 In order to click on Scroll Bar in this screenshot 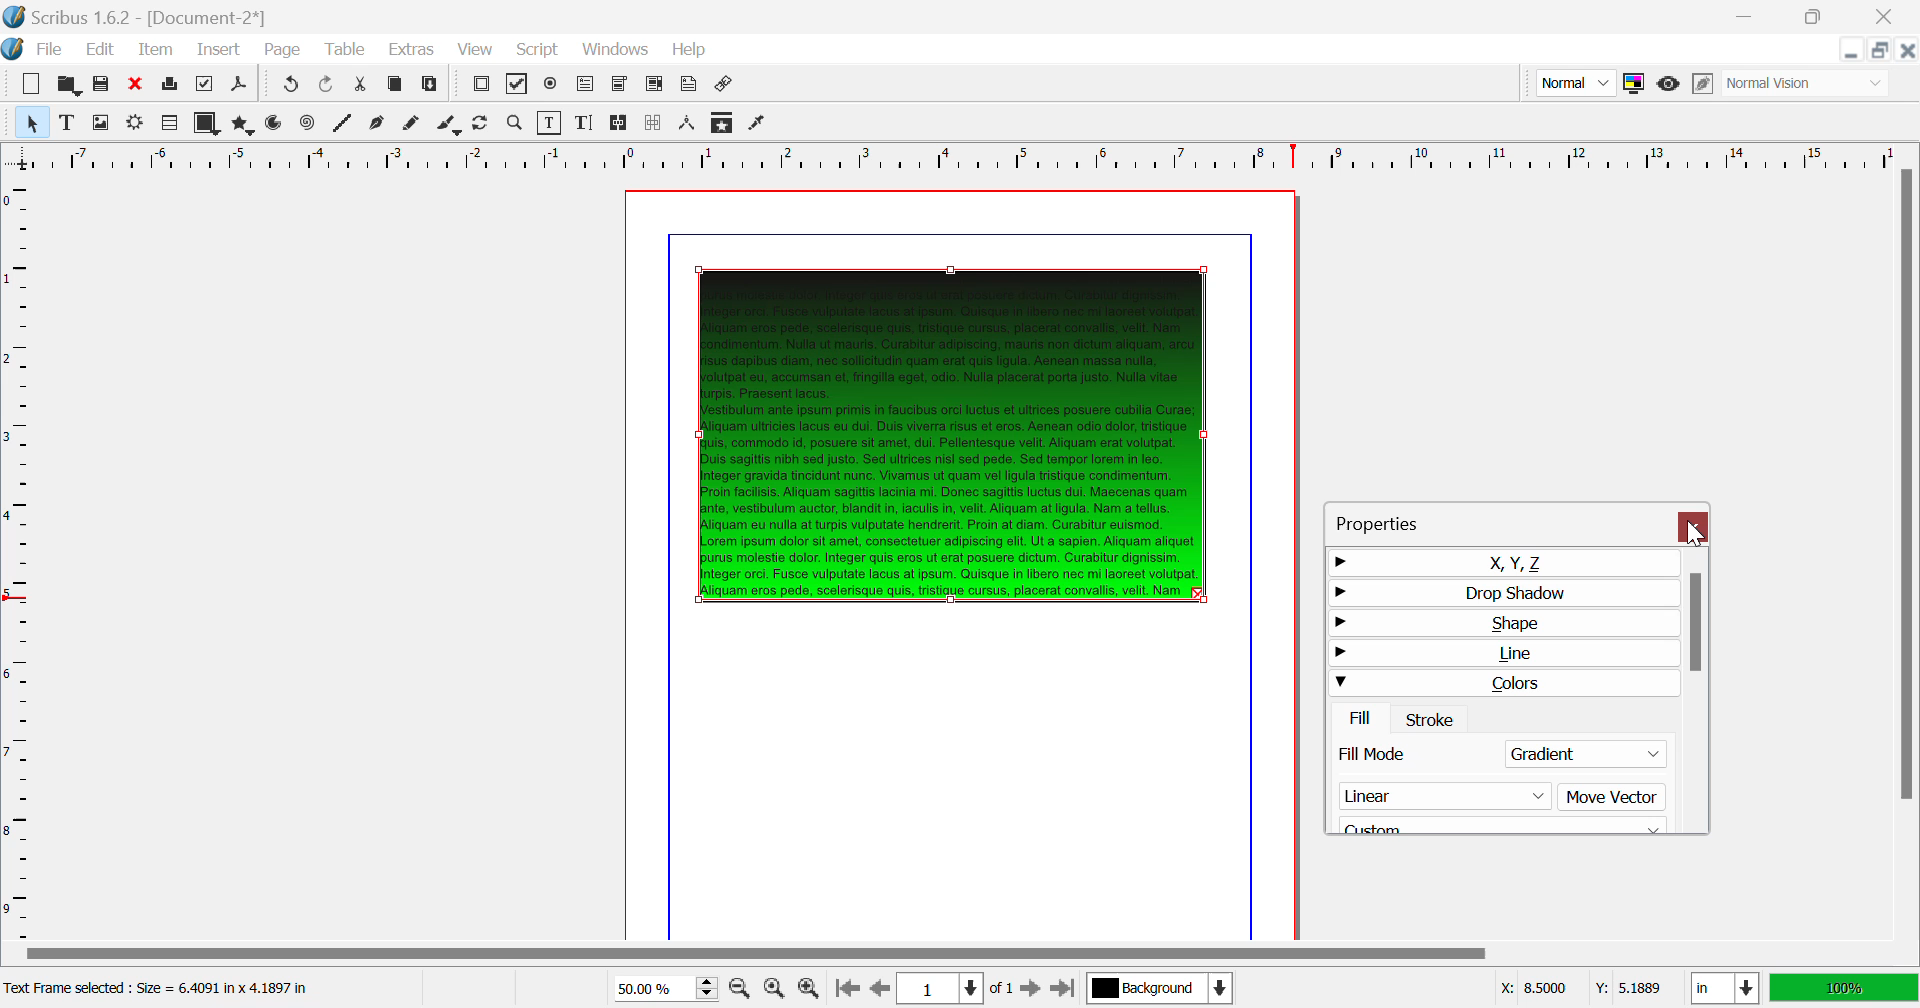, I will do `click(959, 955)`.